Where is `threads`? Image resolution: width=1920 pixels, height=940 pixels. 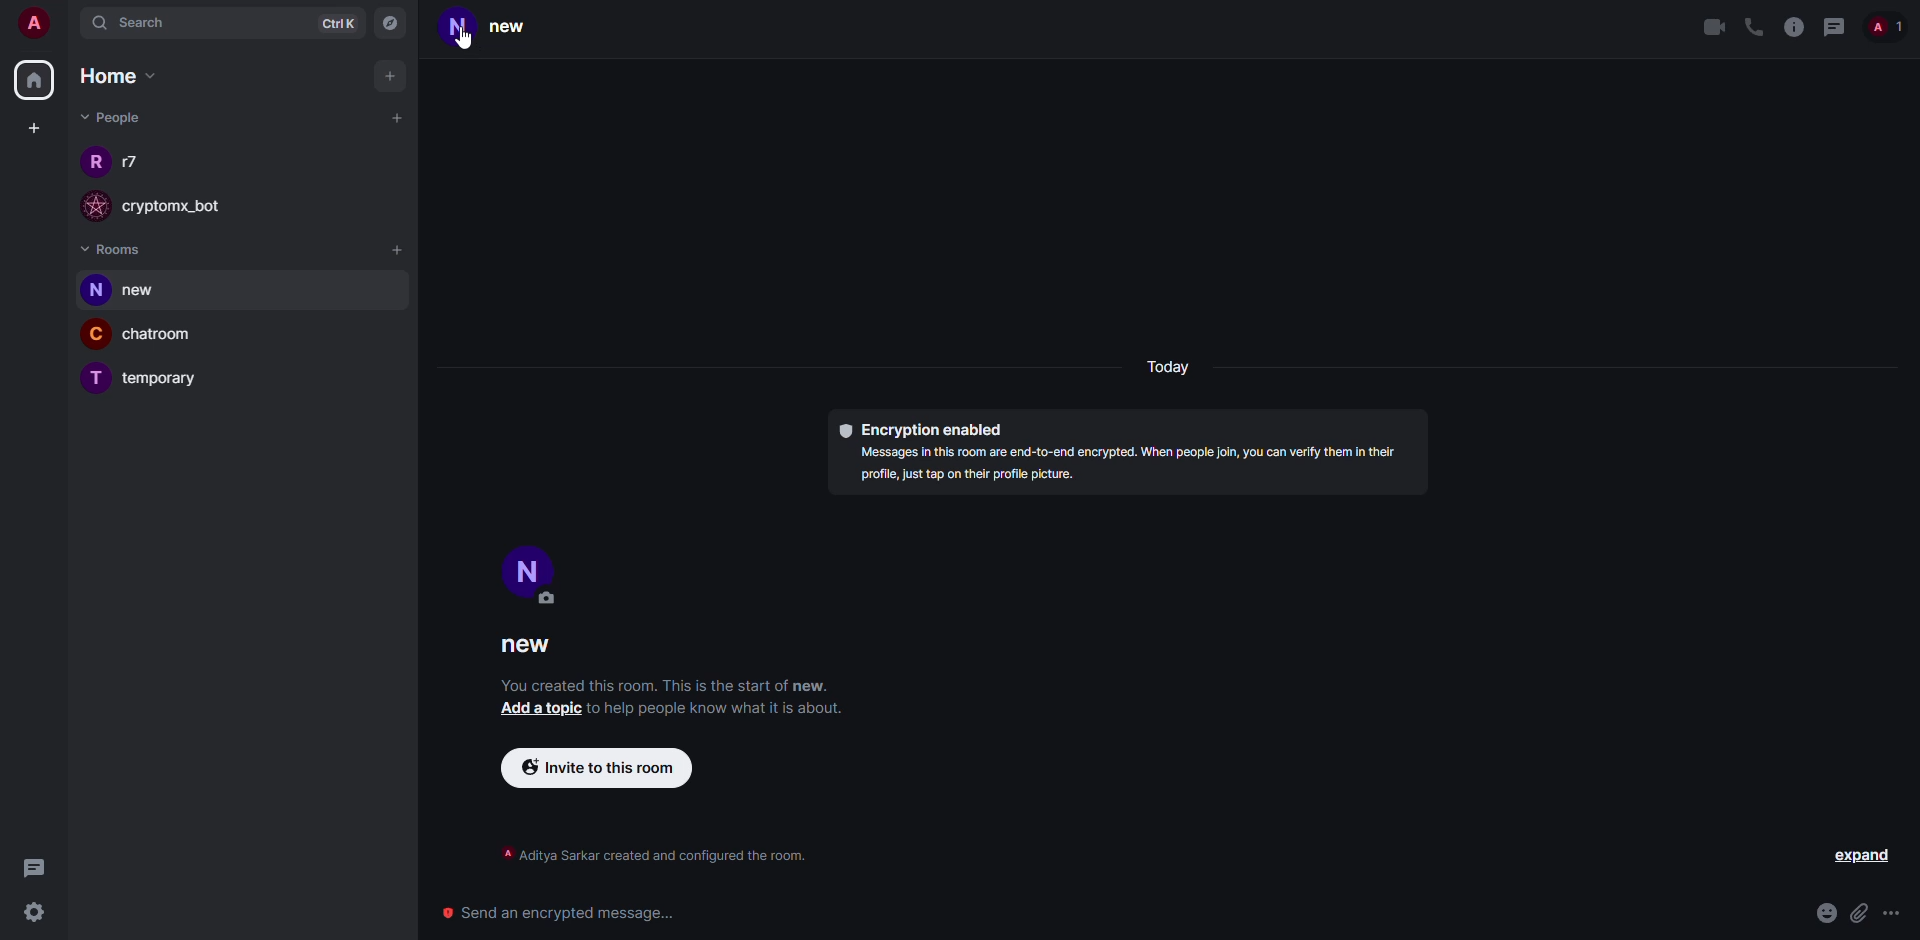
threads is located at coordinates (34, 867).